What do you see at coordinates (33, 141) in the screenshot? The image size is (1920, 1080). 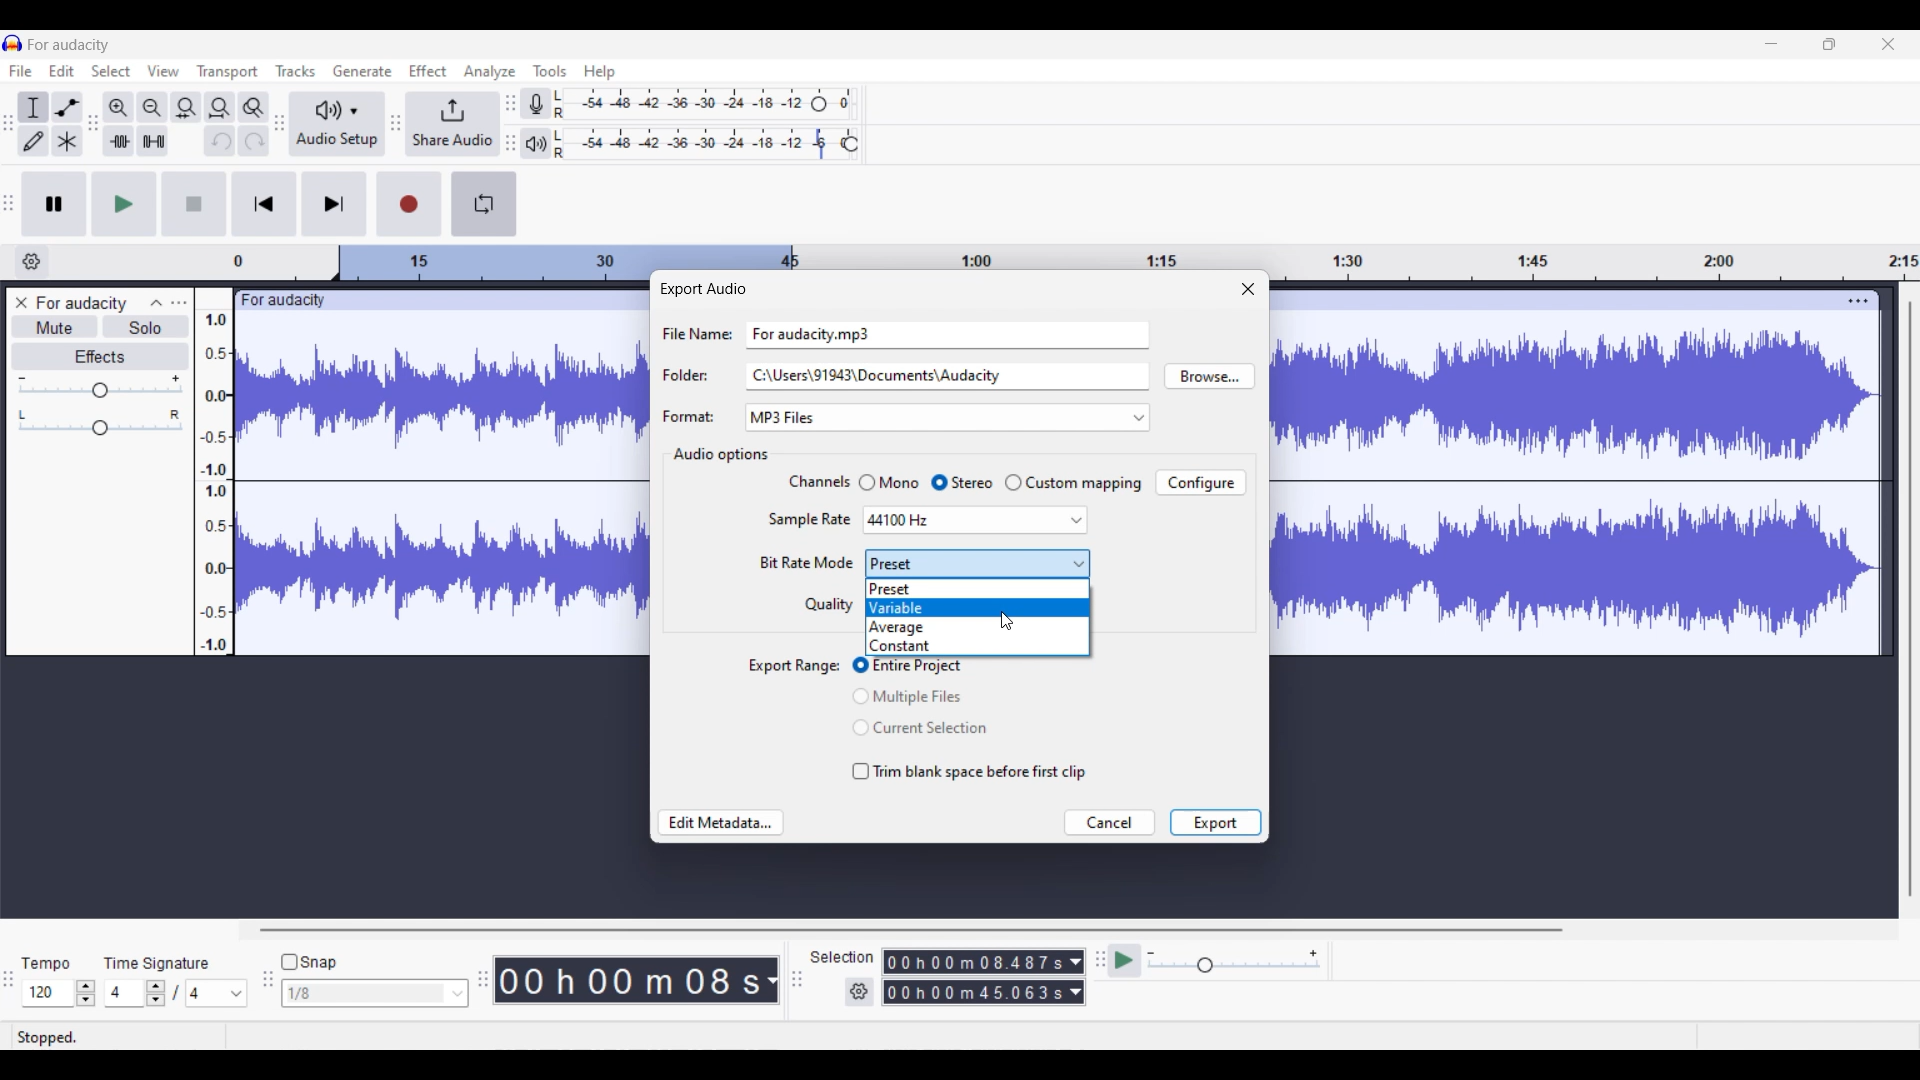 I see `Draw tool` at bounding box center [33, 141].